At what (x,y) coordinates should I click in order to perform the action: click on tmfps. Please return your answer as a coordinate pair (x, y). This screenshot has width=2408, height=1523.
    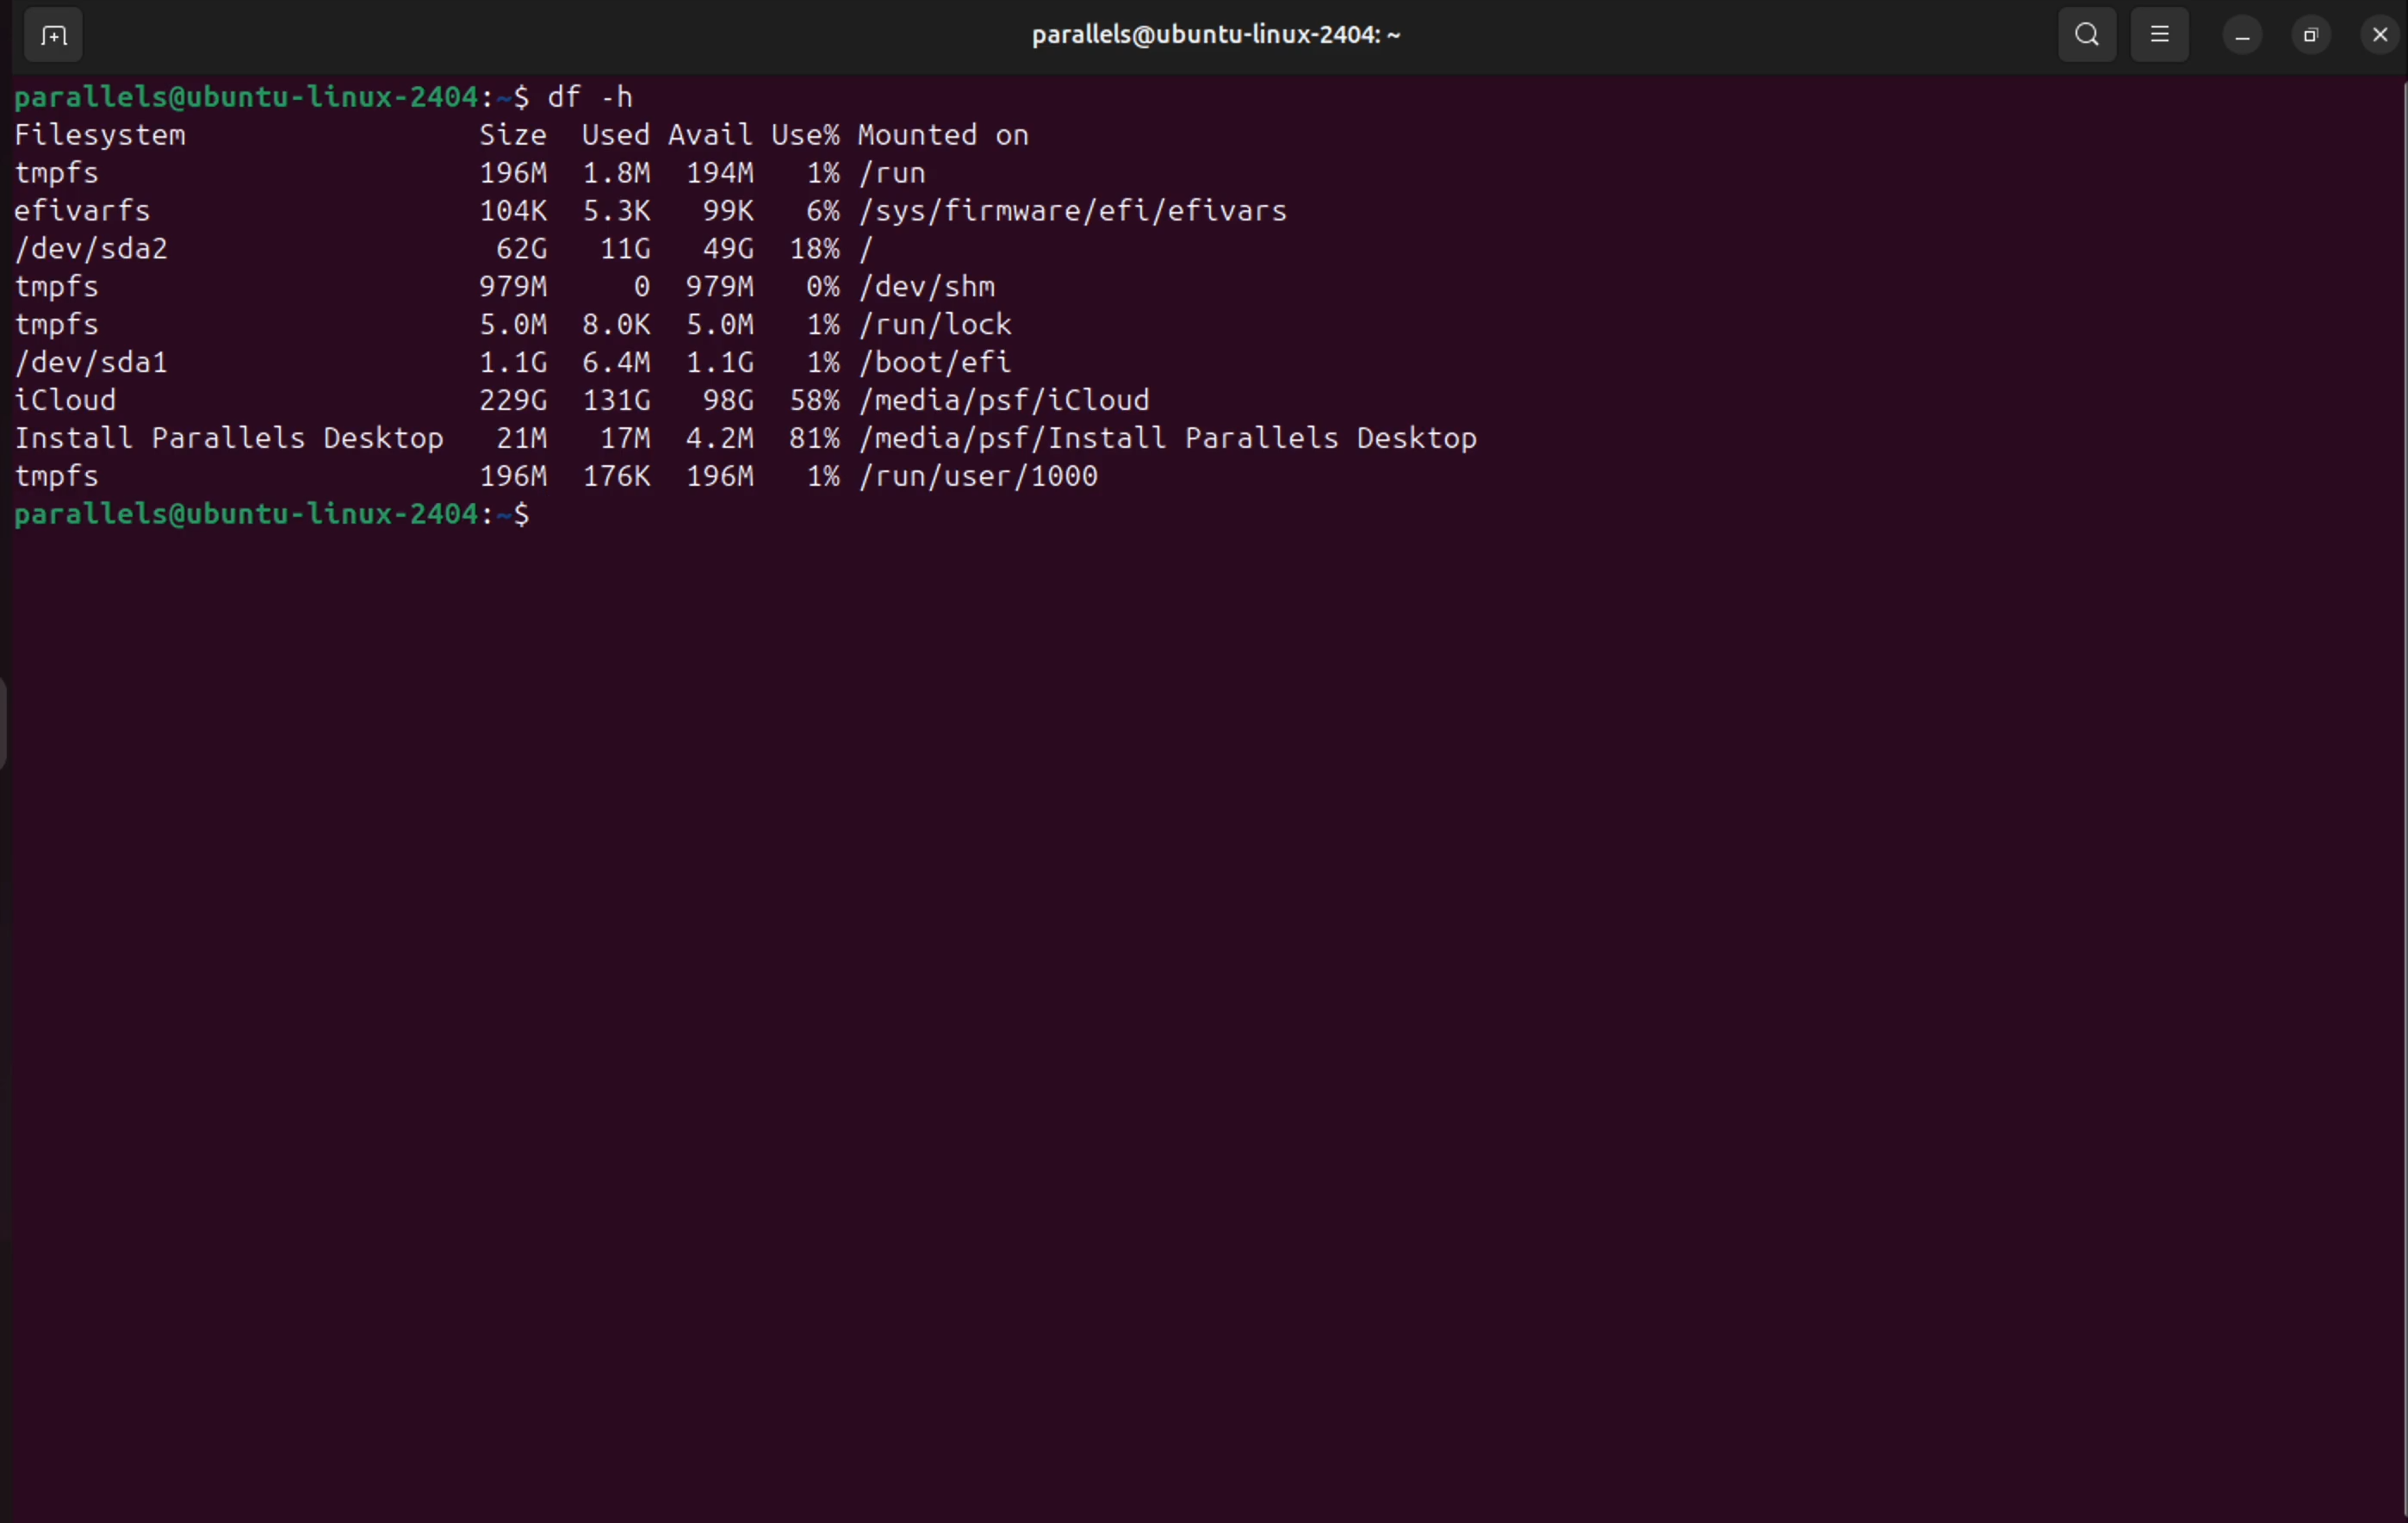
    Looking at the image, I should click on (91, 480).